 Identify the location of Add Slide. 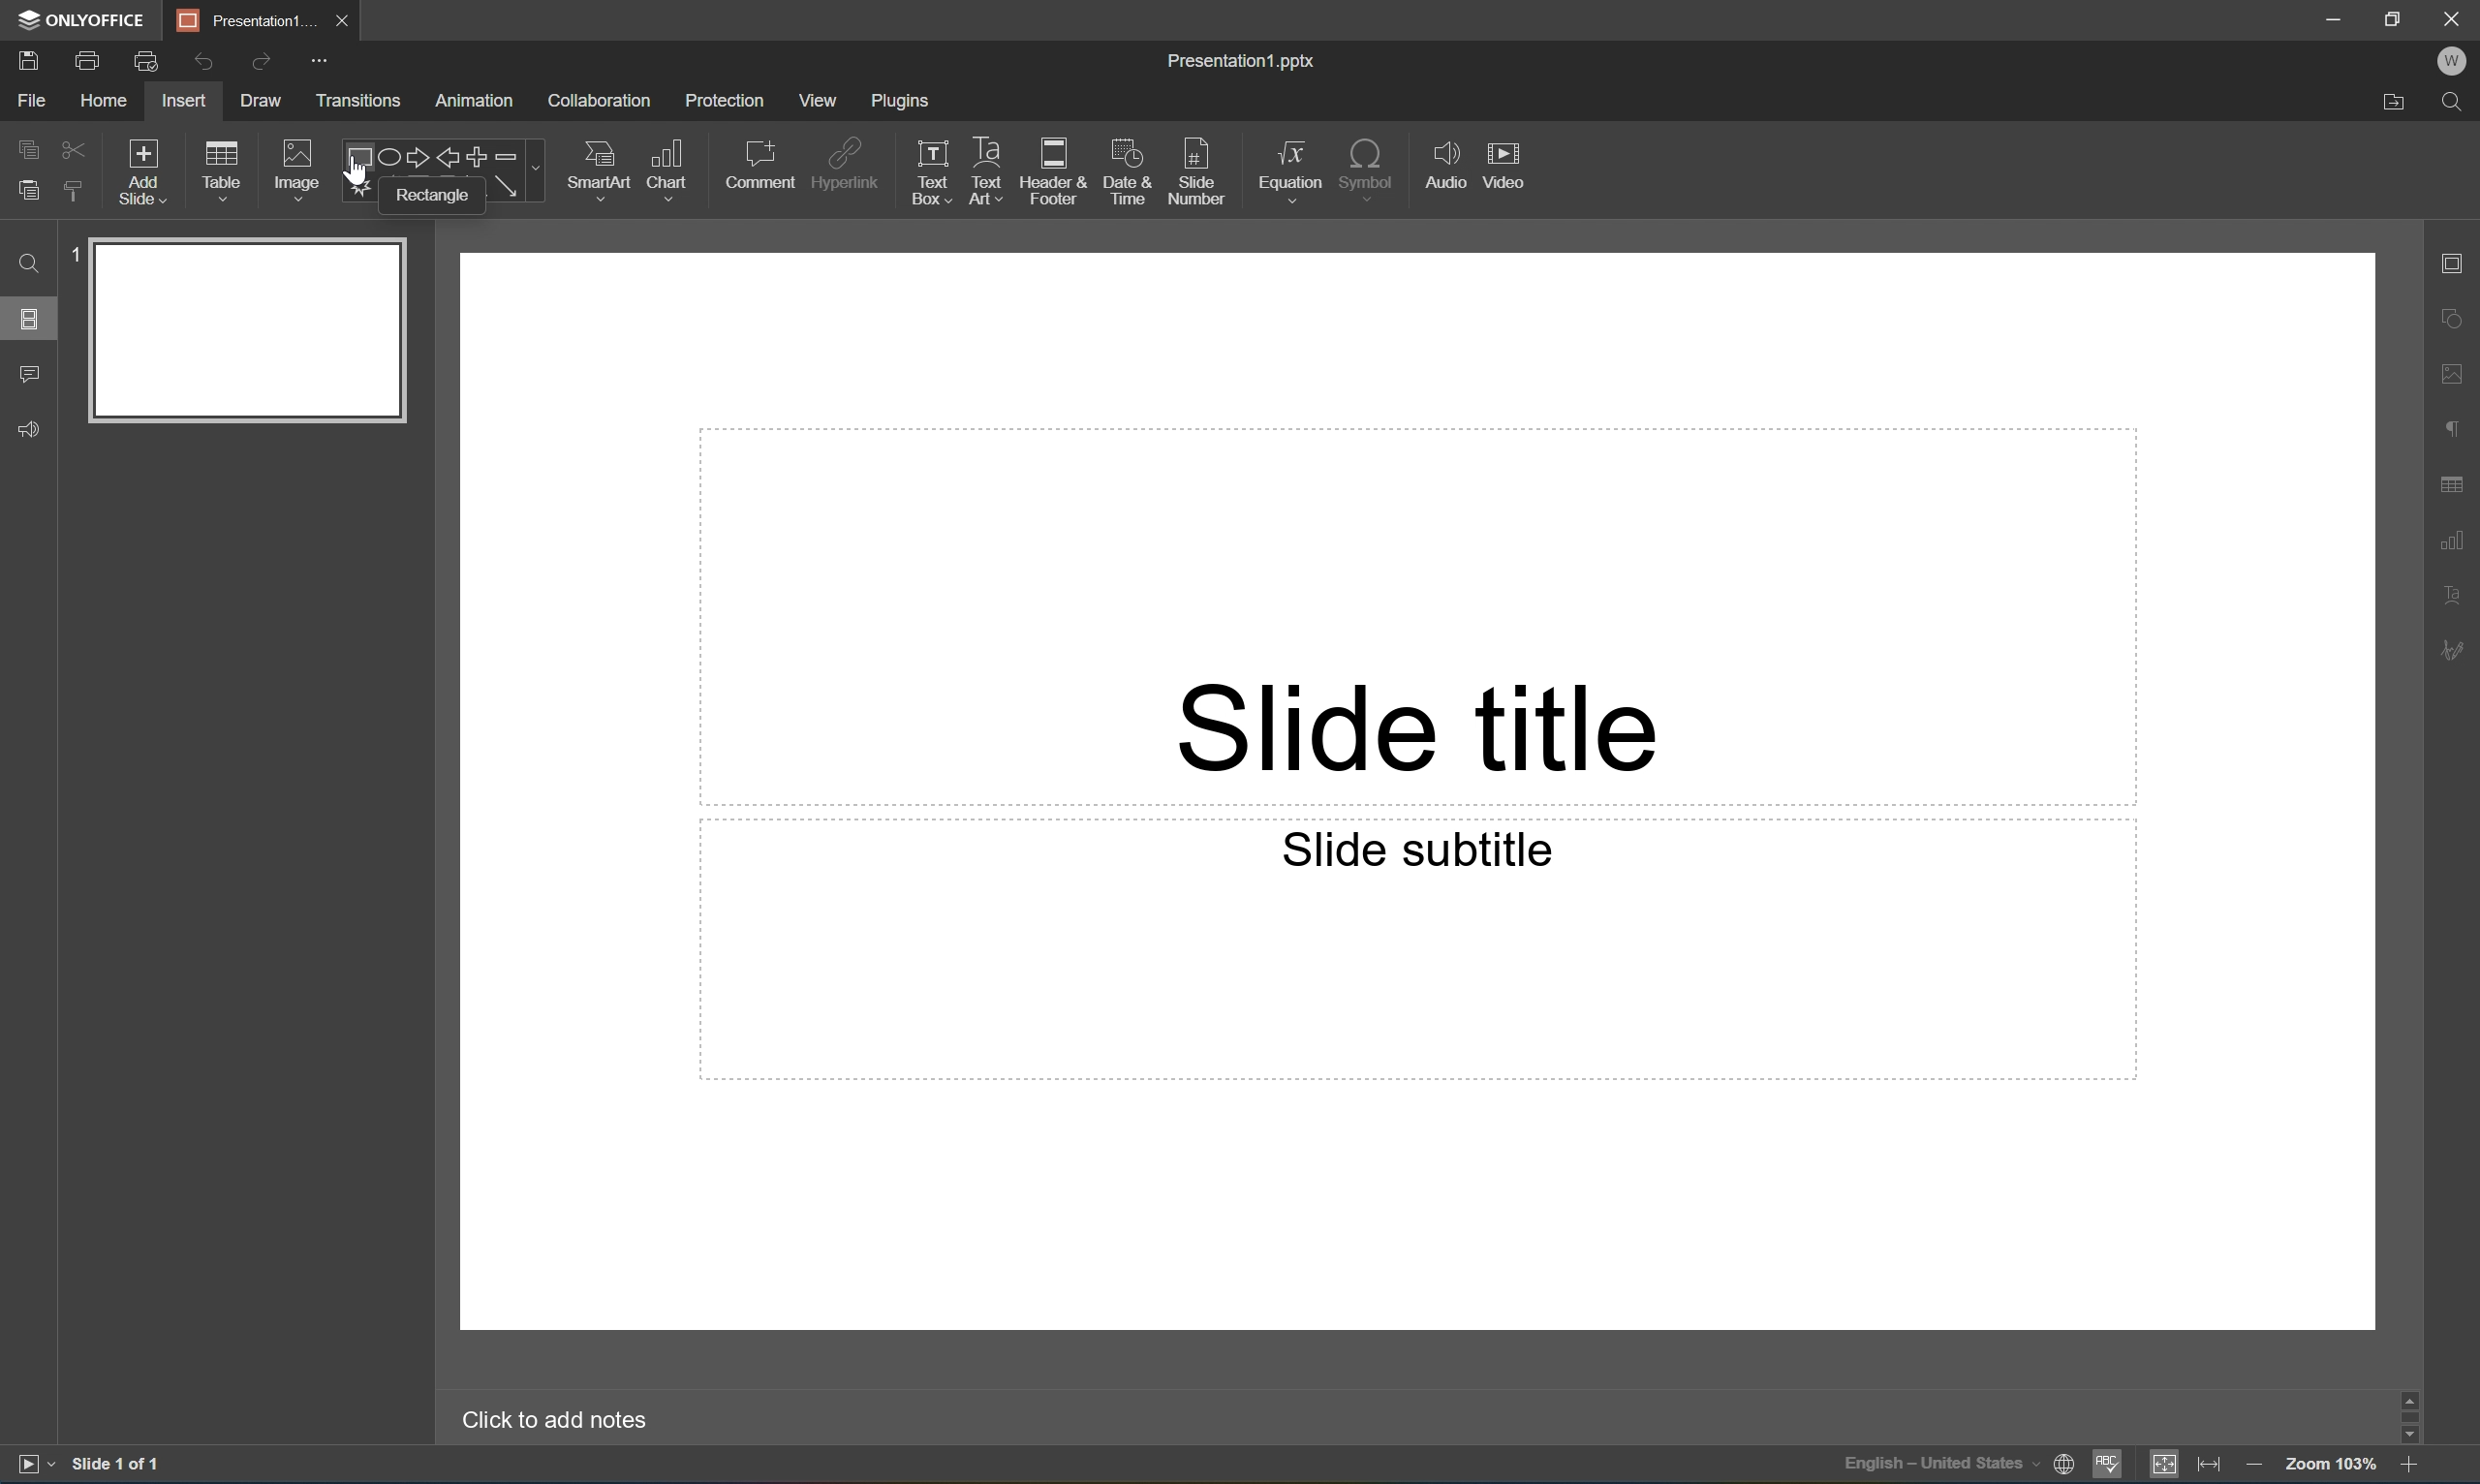
(144, 173).